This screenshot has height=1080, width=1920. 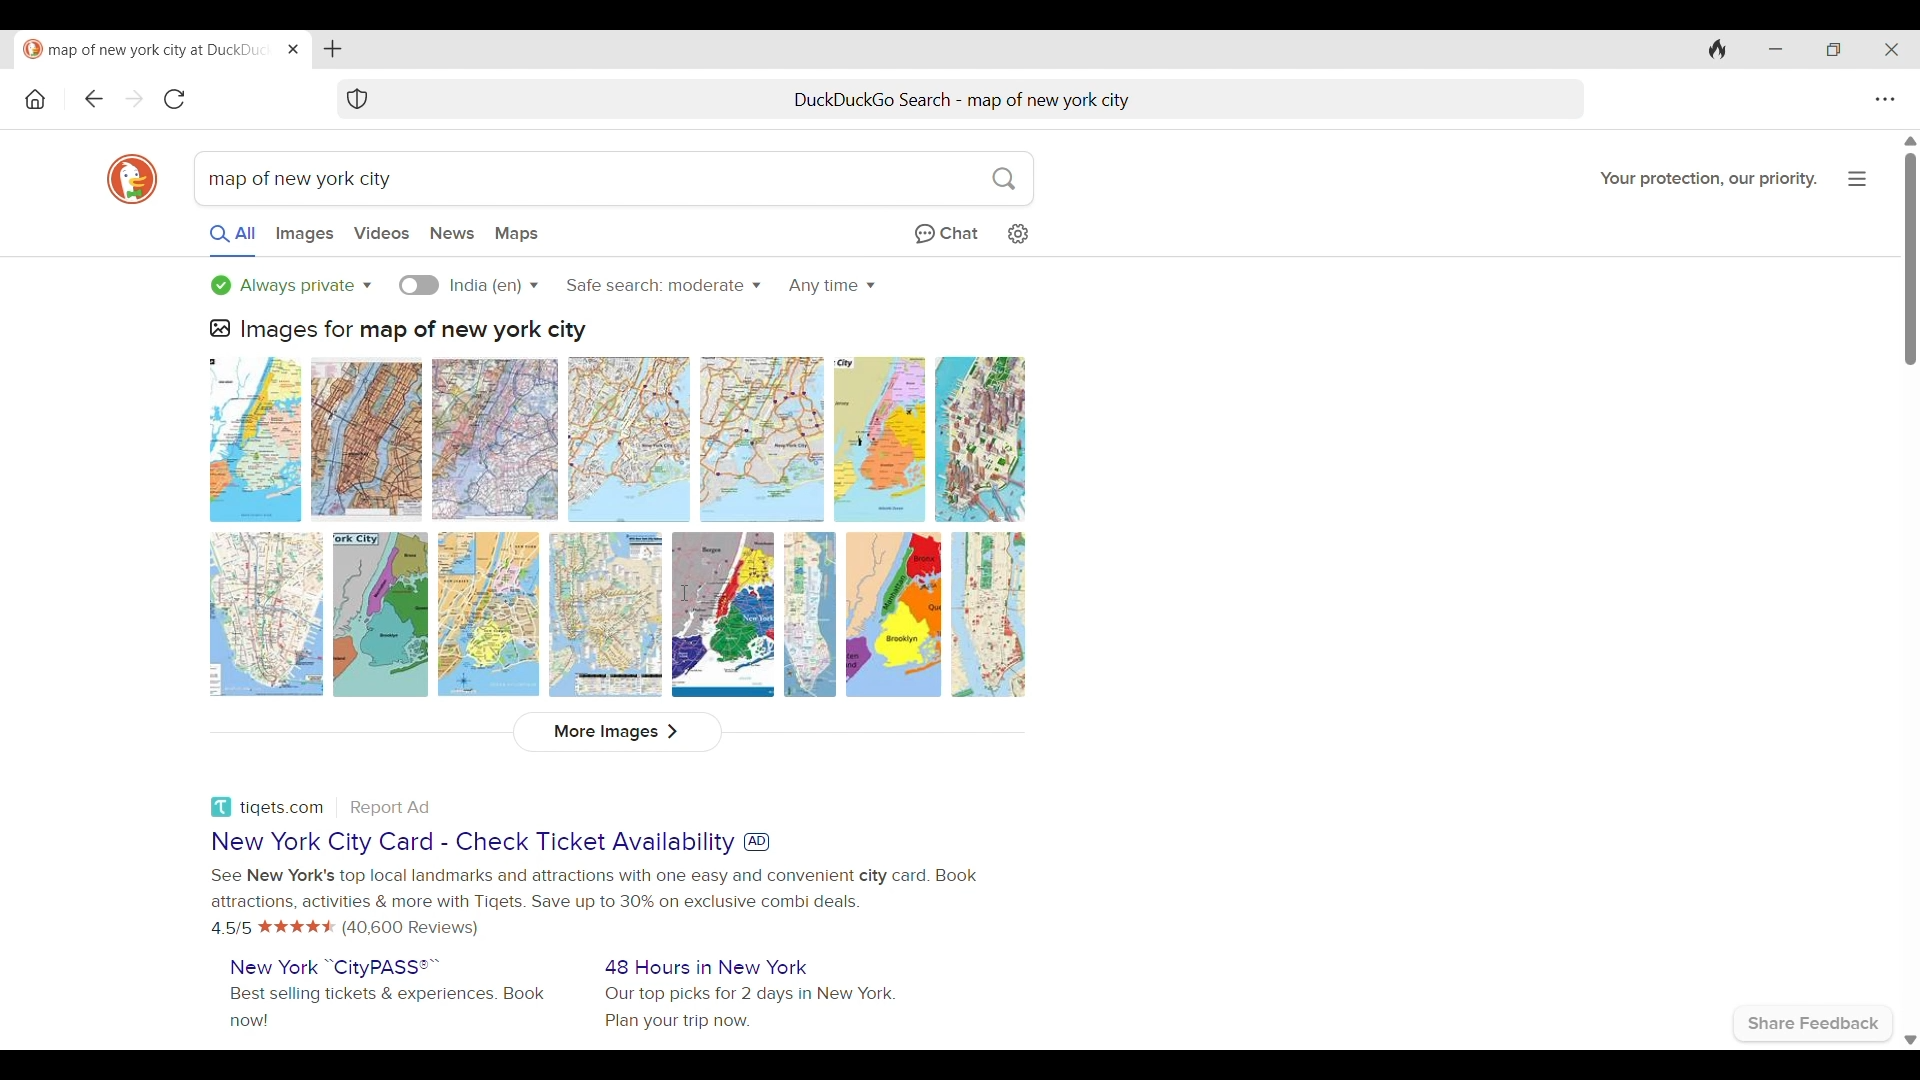 I want to click on Star rating received, so click(x=297, y=927).